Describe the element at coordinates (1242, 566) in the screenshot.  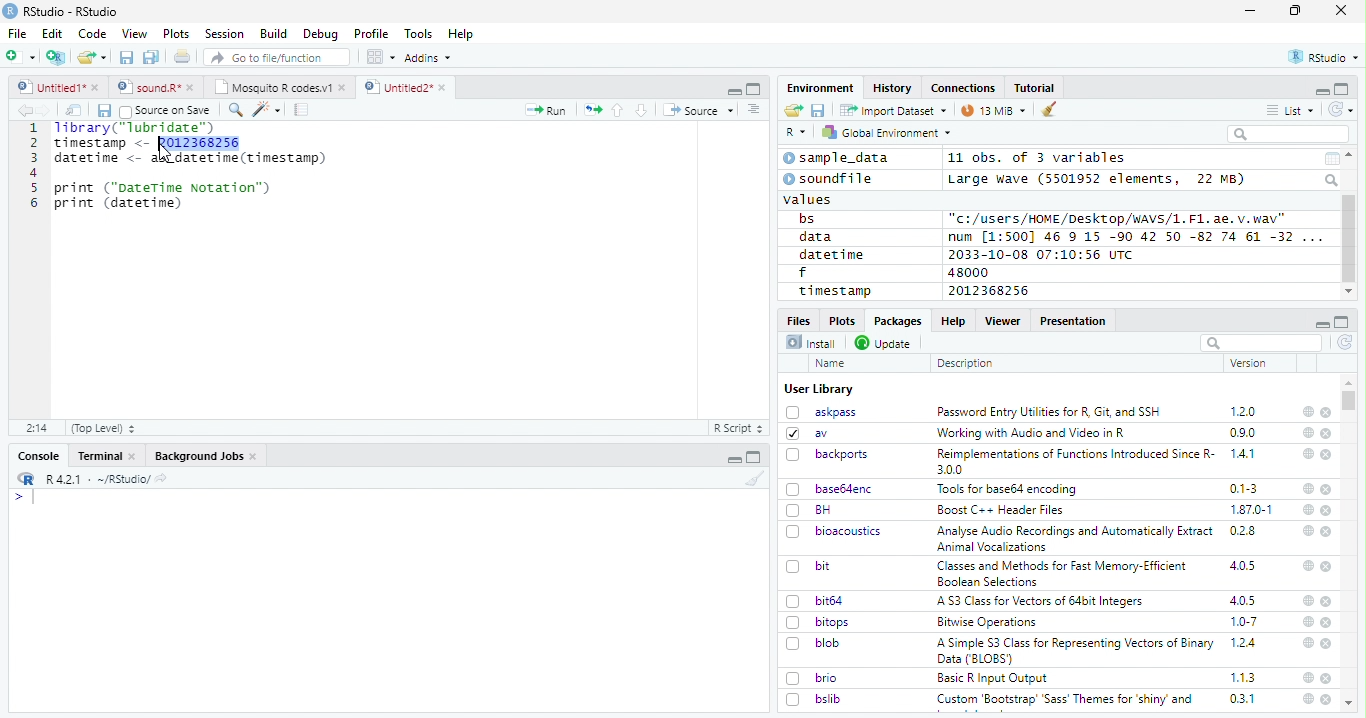
I see `4.0.5` at that location.